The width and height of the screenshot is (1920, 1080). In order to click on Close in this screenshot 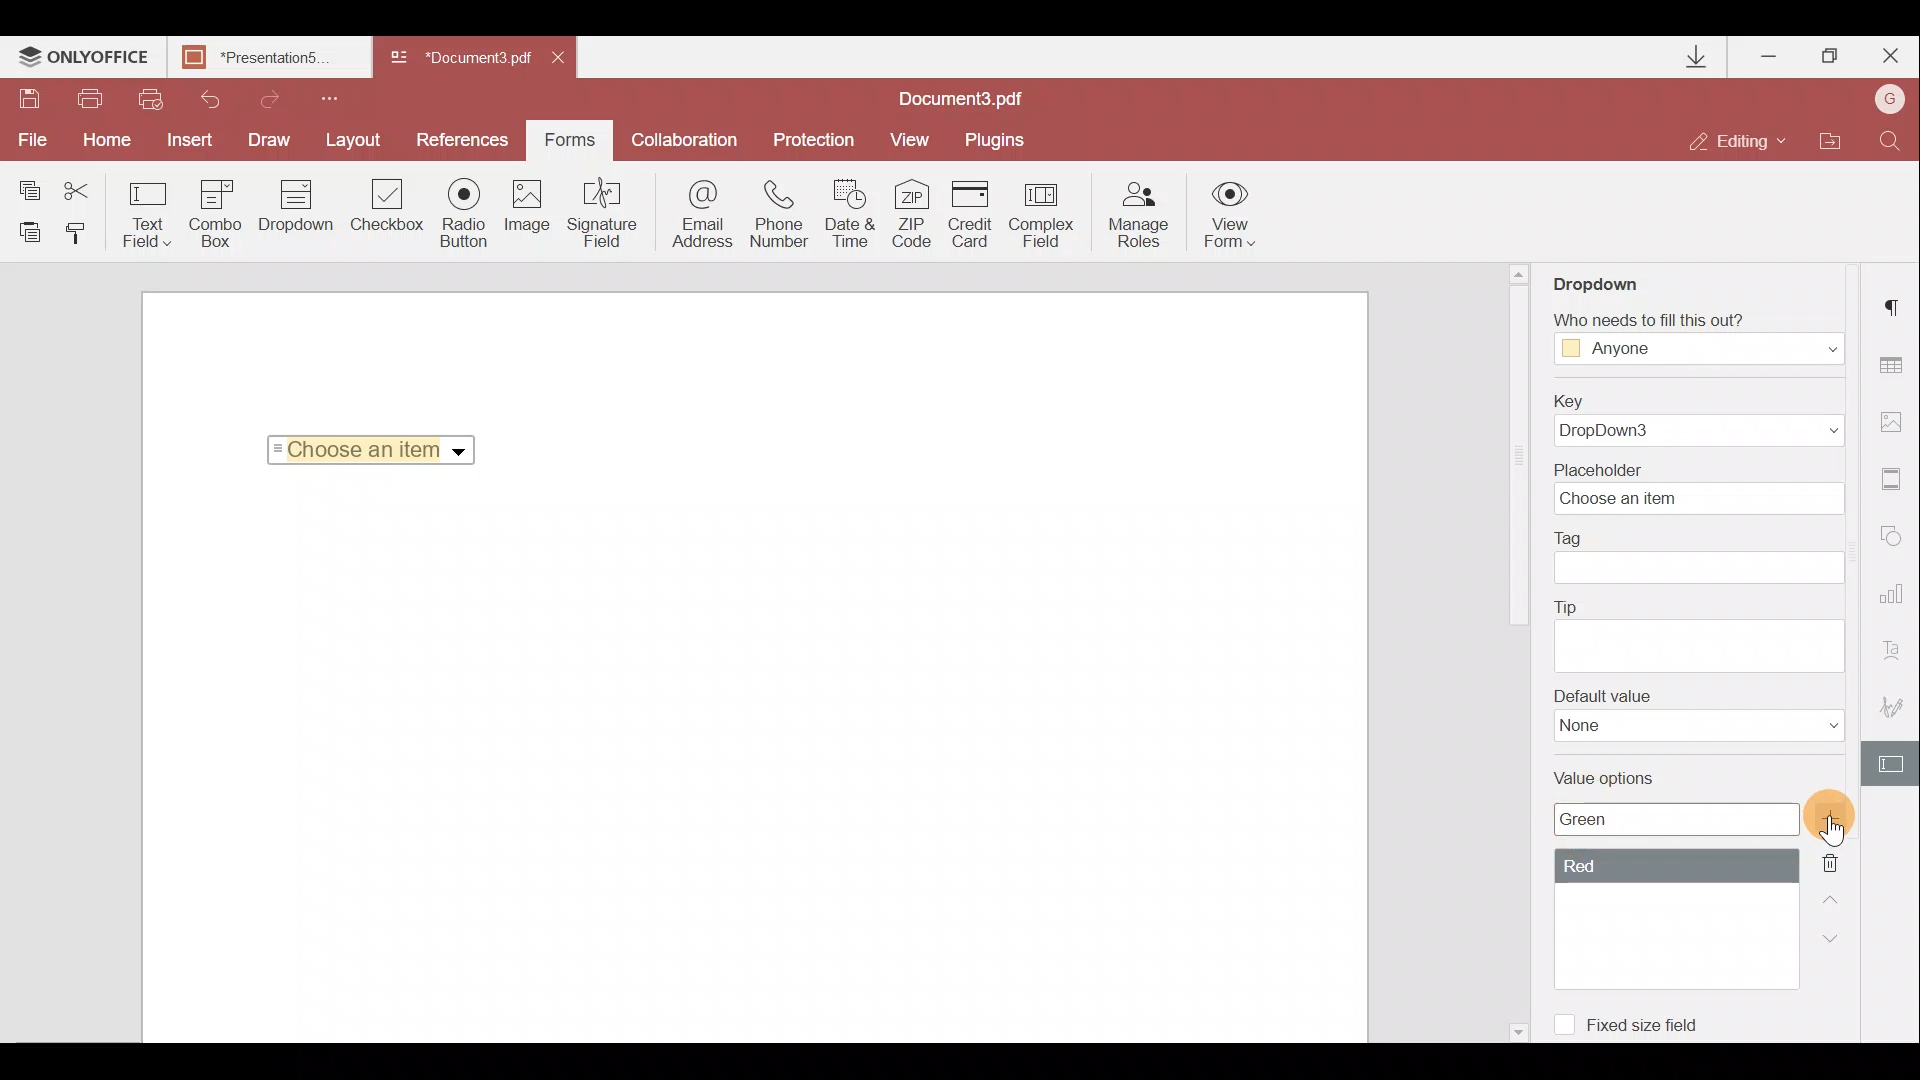, I will do `click(569, 62)`.